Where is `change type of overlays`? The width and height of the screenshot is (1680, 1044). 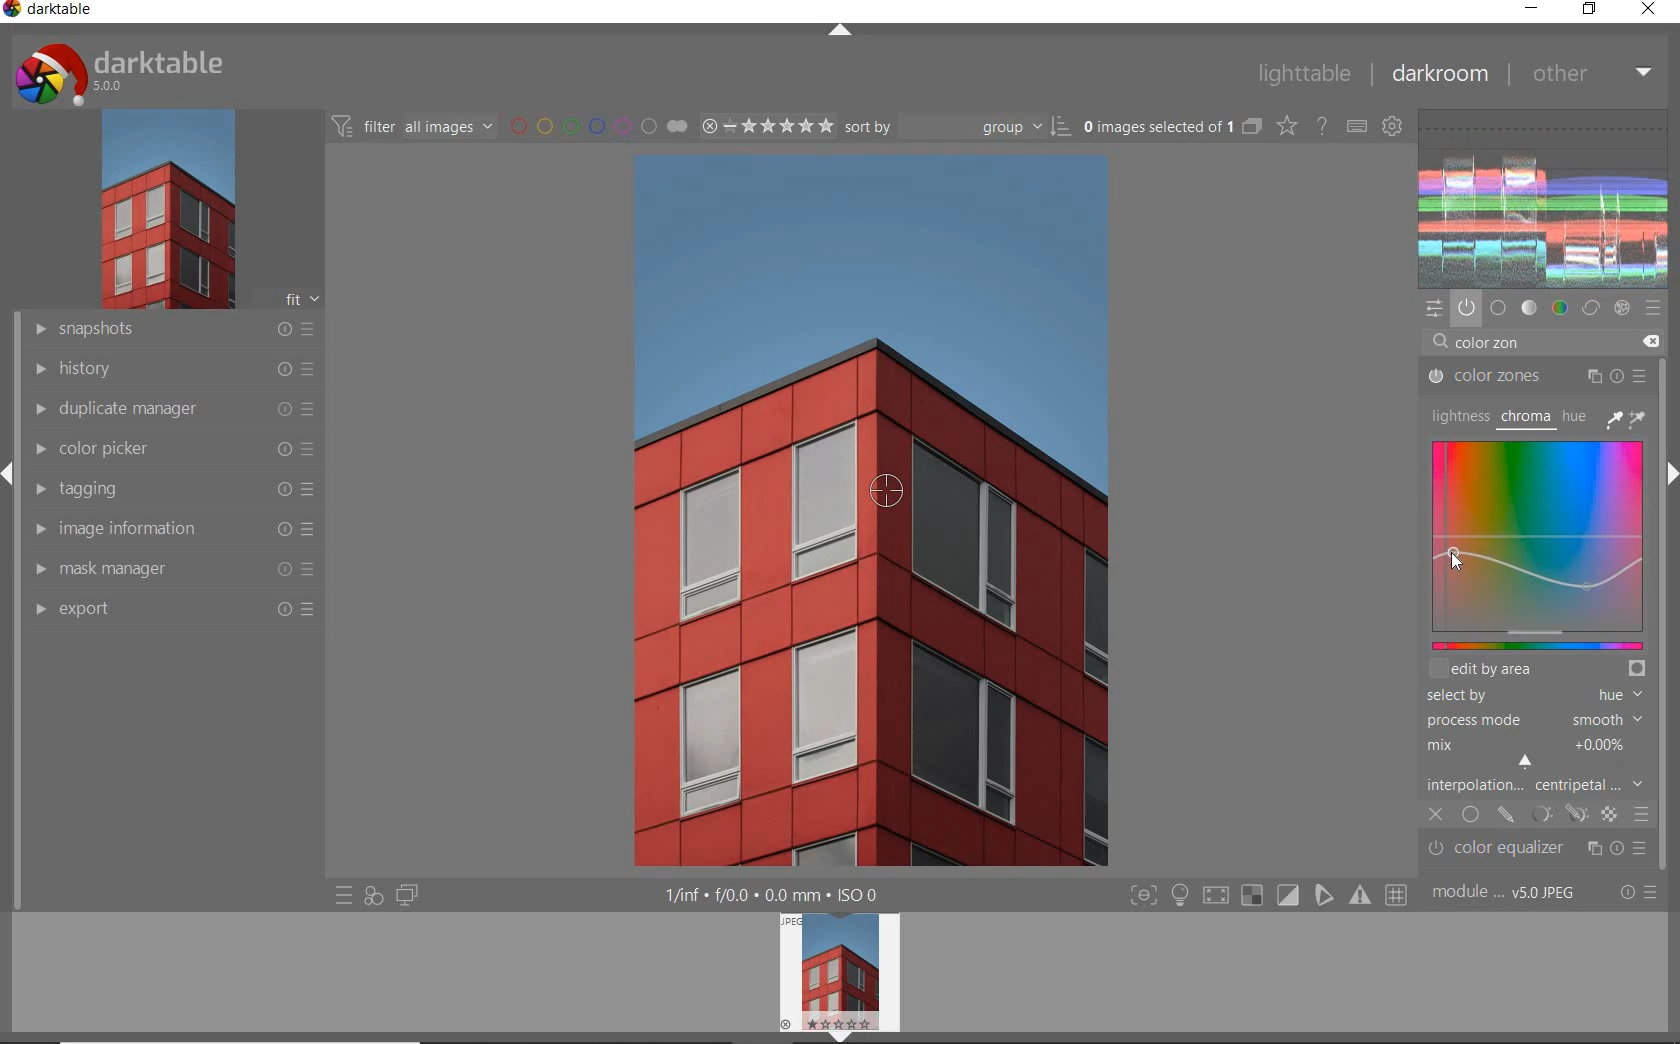
change type of overlays is located at coordinates (1289, 127).